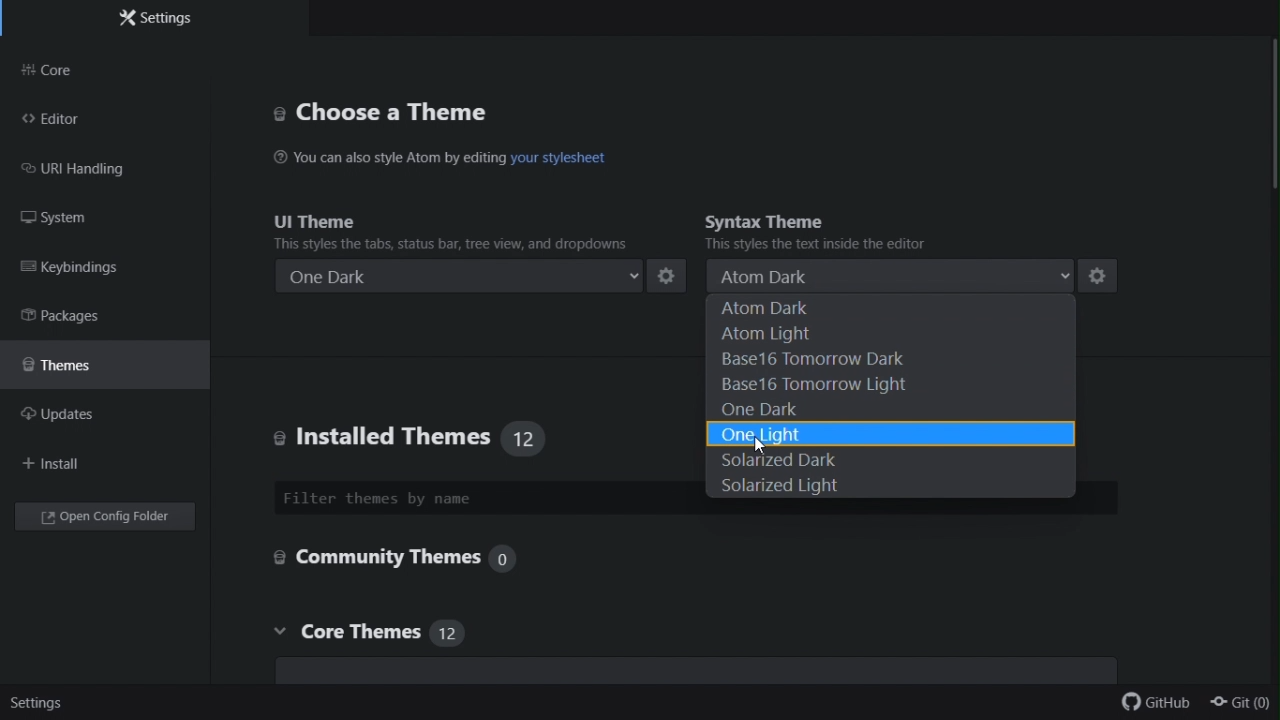 This screenshot has width=1280, height=720. What do you see at coordinates (757, 444) in the screenshot?
I see `cursor` at bounding box center [757, 444].